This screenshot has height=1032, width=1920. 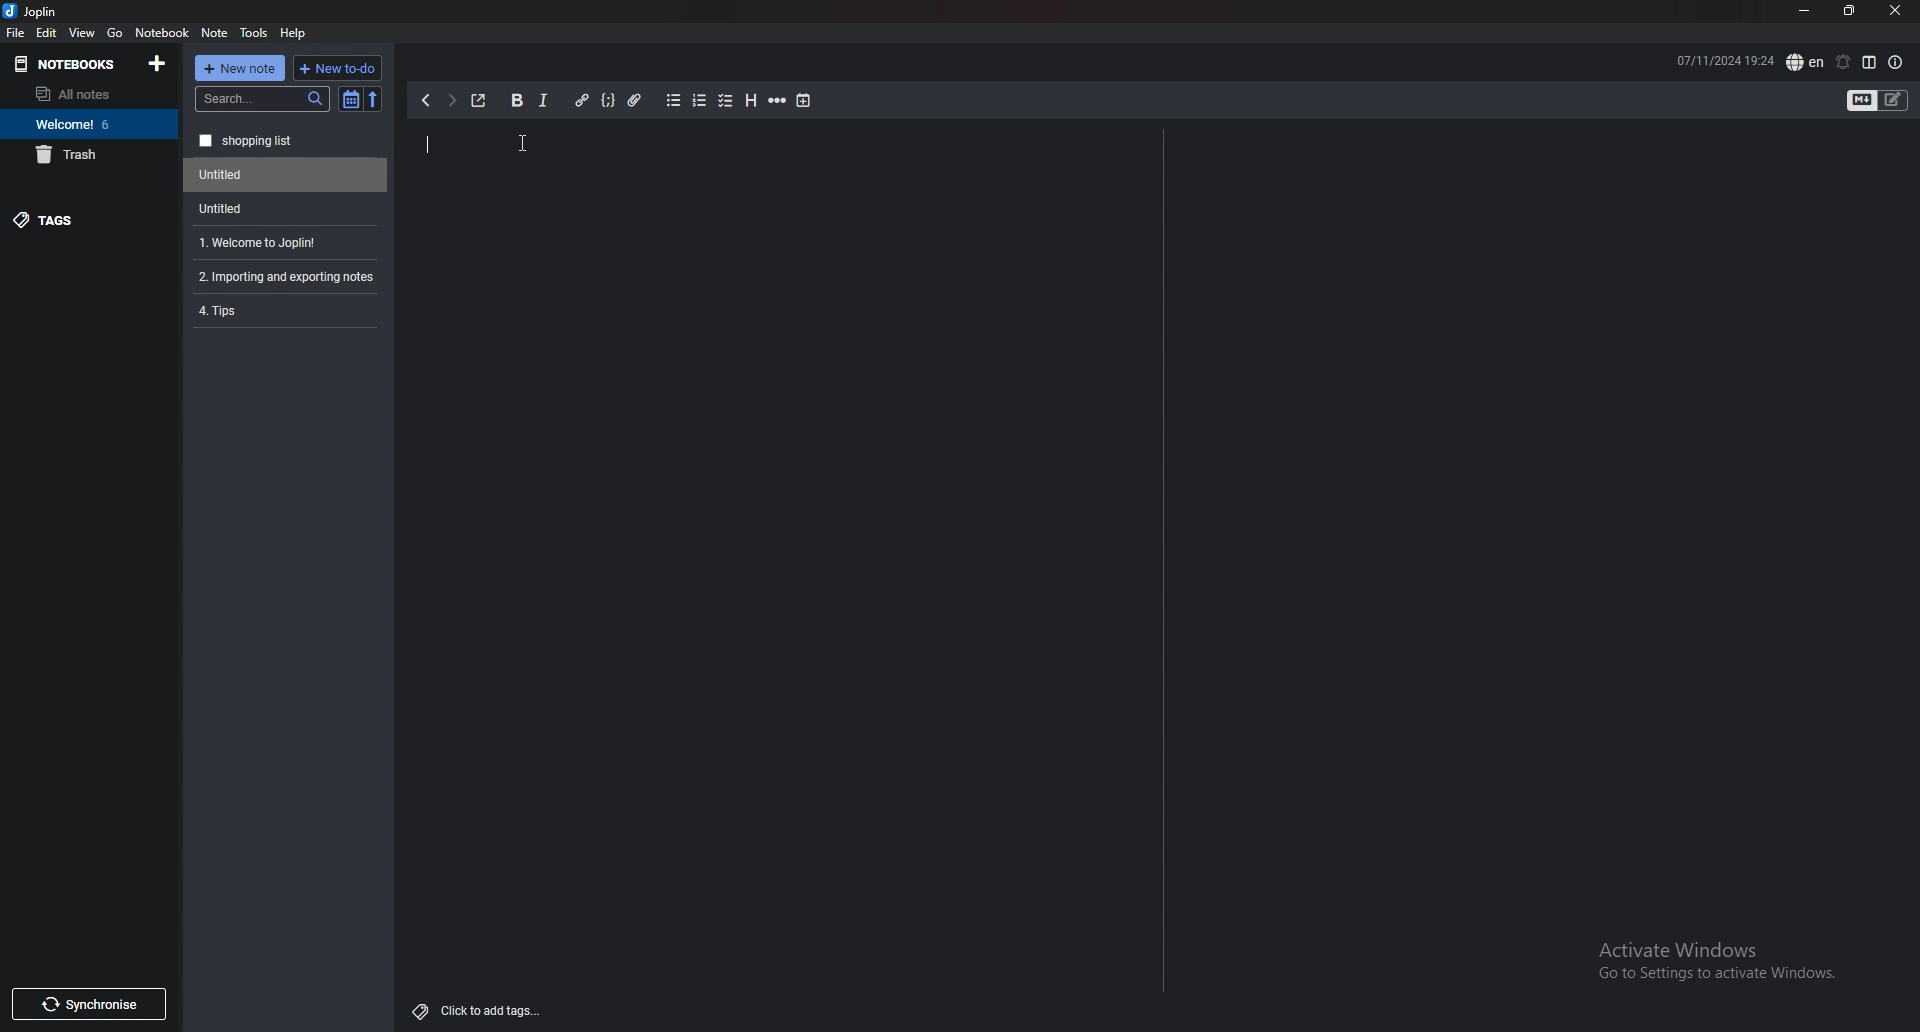 I want to click on Welcome, so click(x=88, y=123).